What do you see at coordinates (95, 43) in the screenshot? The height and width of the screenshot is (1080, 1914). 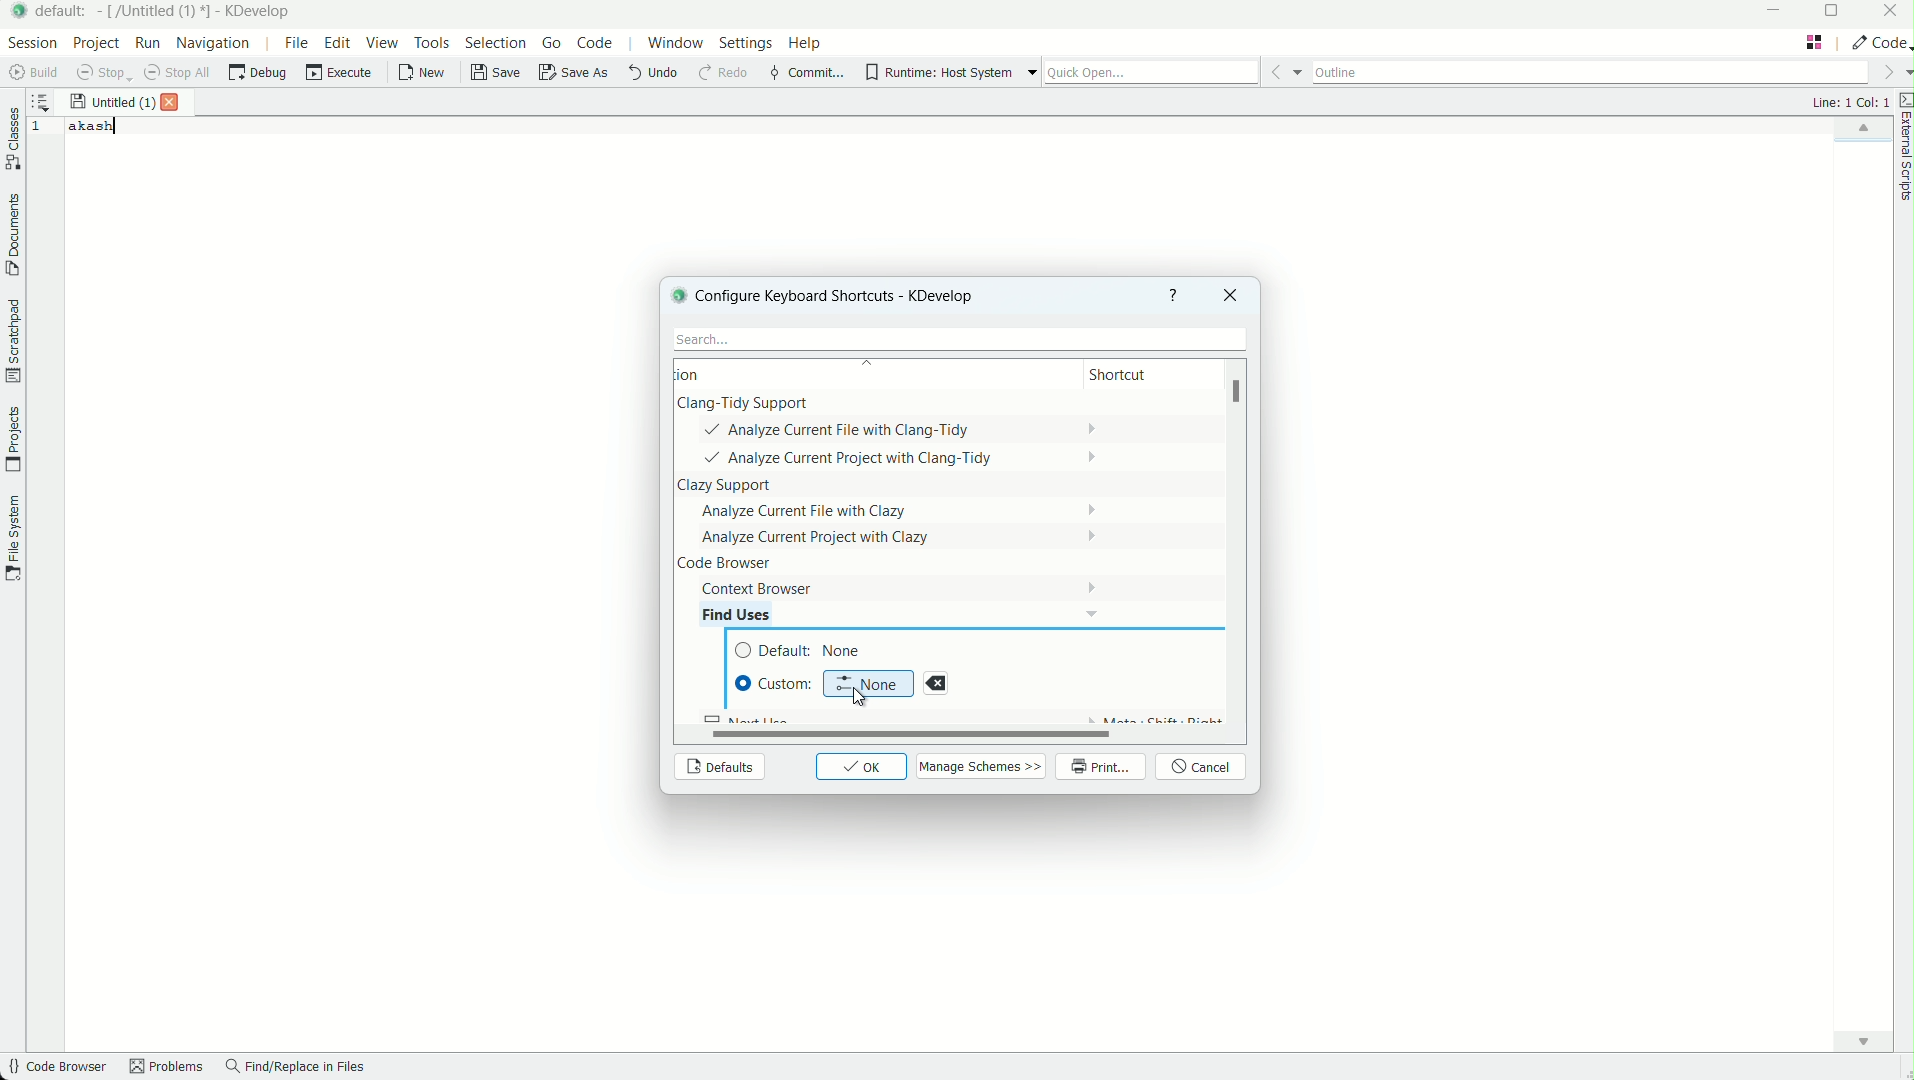 I see `project menu` at bounding box center [95, 43].